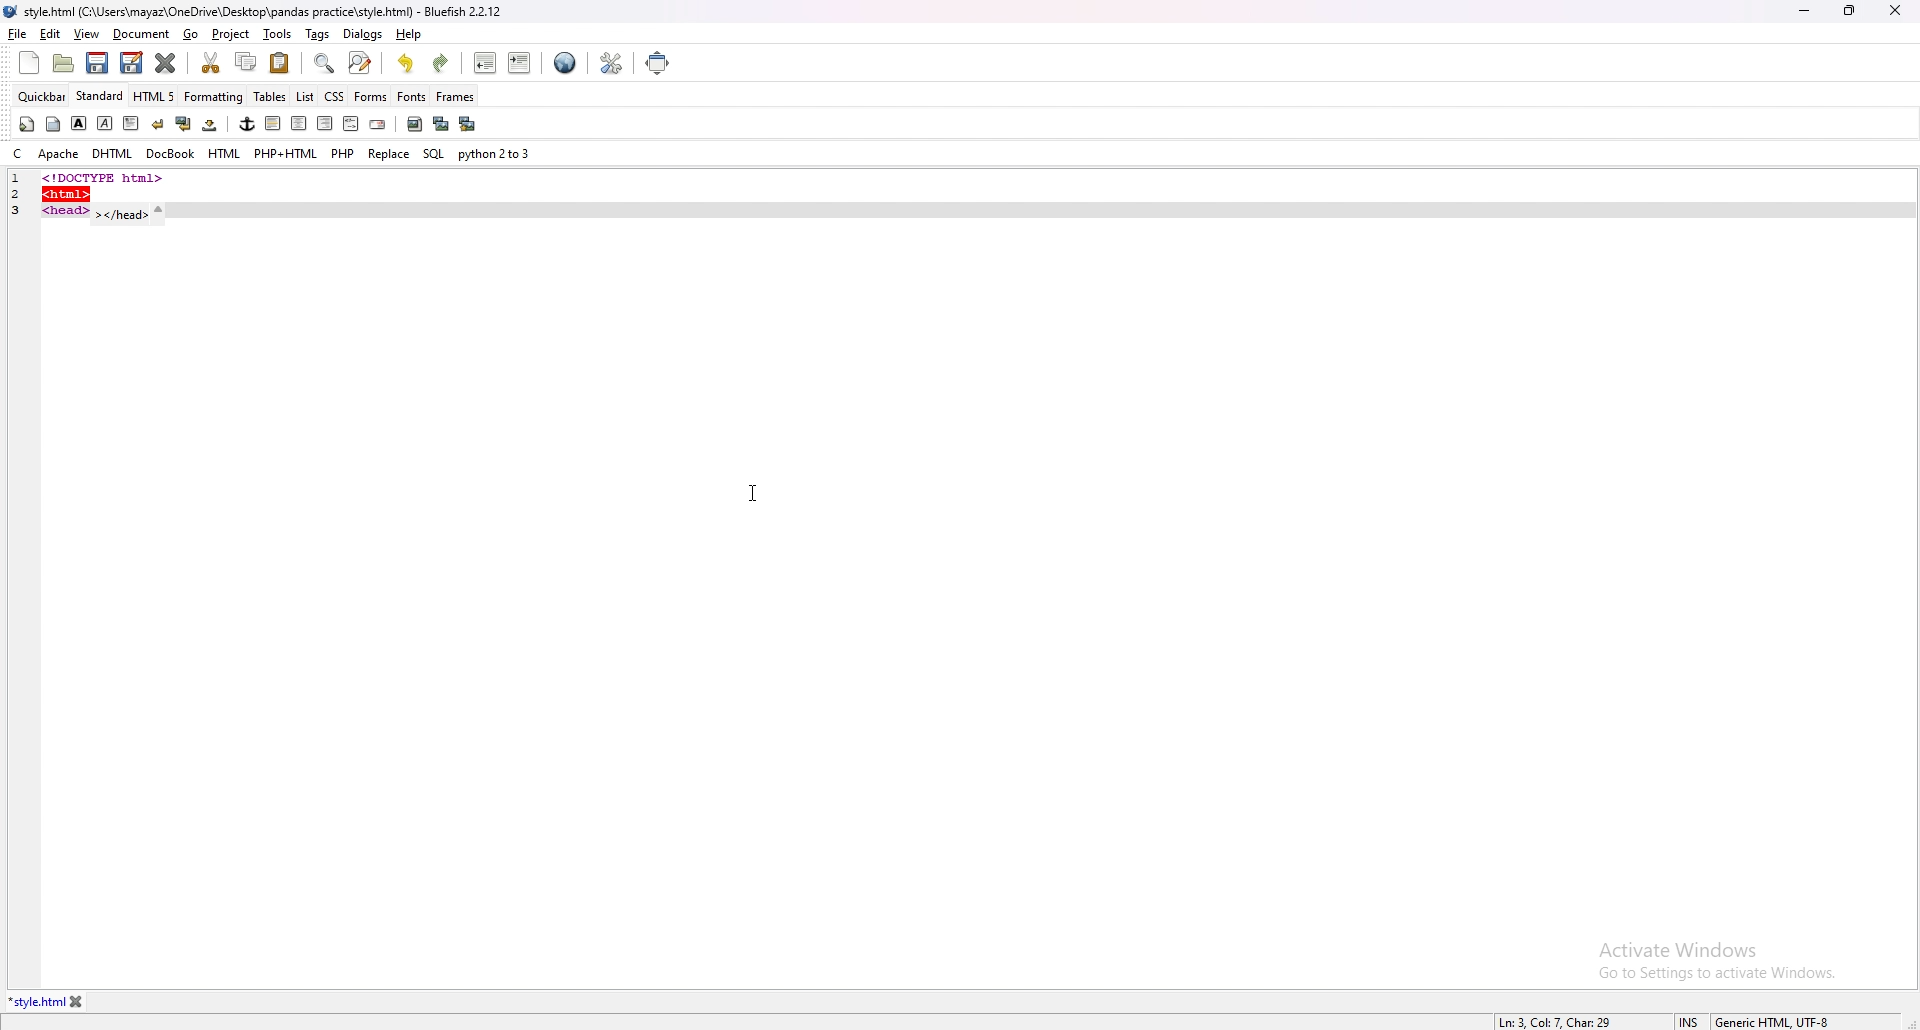 The image size is (1920, 1030). What do you see at coordinates (55, 122) in the screenshot?
I see `body` at bounding box center [55, 122].